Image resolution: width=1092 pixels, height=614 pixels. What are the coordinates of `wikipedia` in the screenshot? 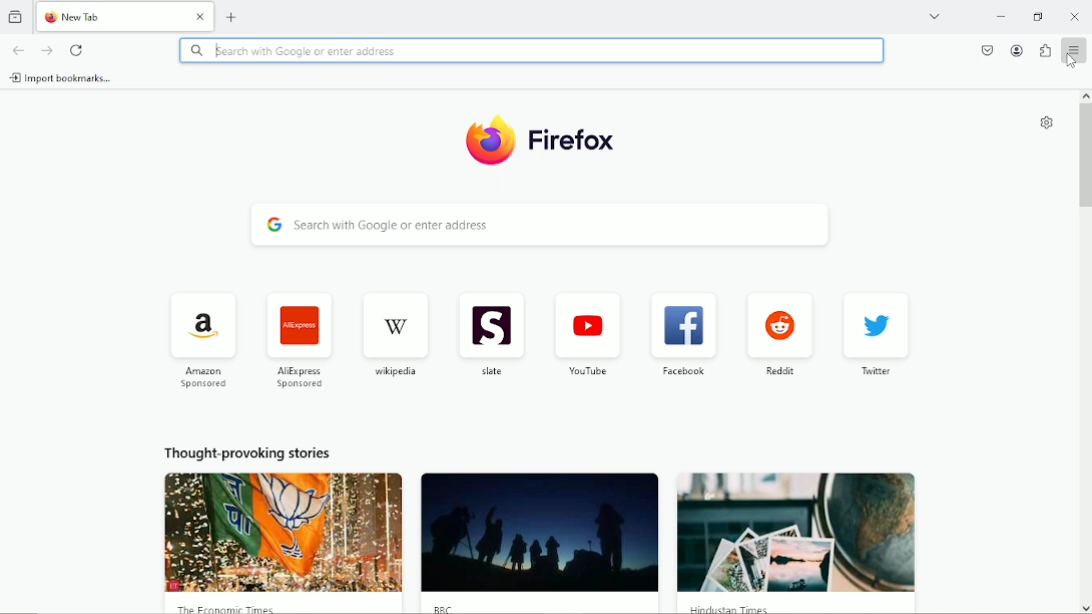 It's located at (394, 334).